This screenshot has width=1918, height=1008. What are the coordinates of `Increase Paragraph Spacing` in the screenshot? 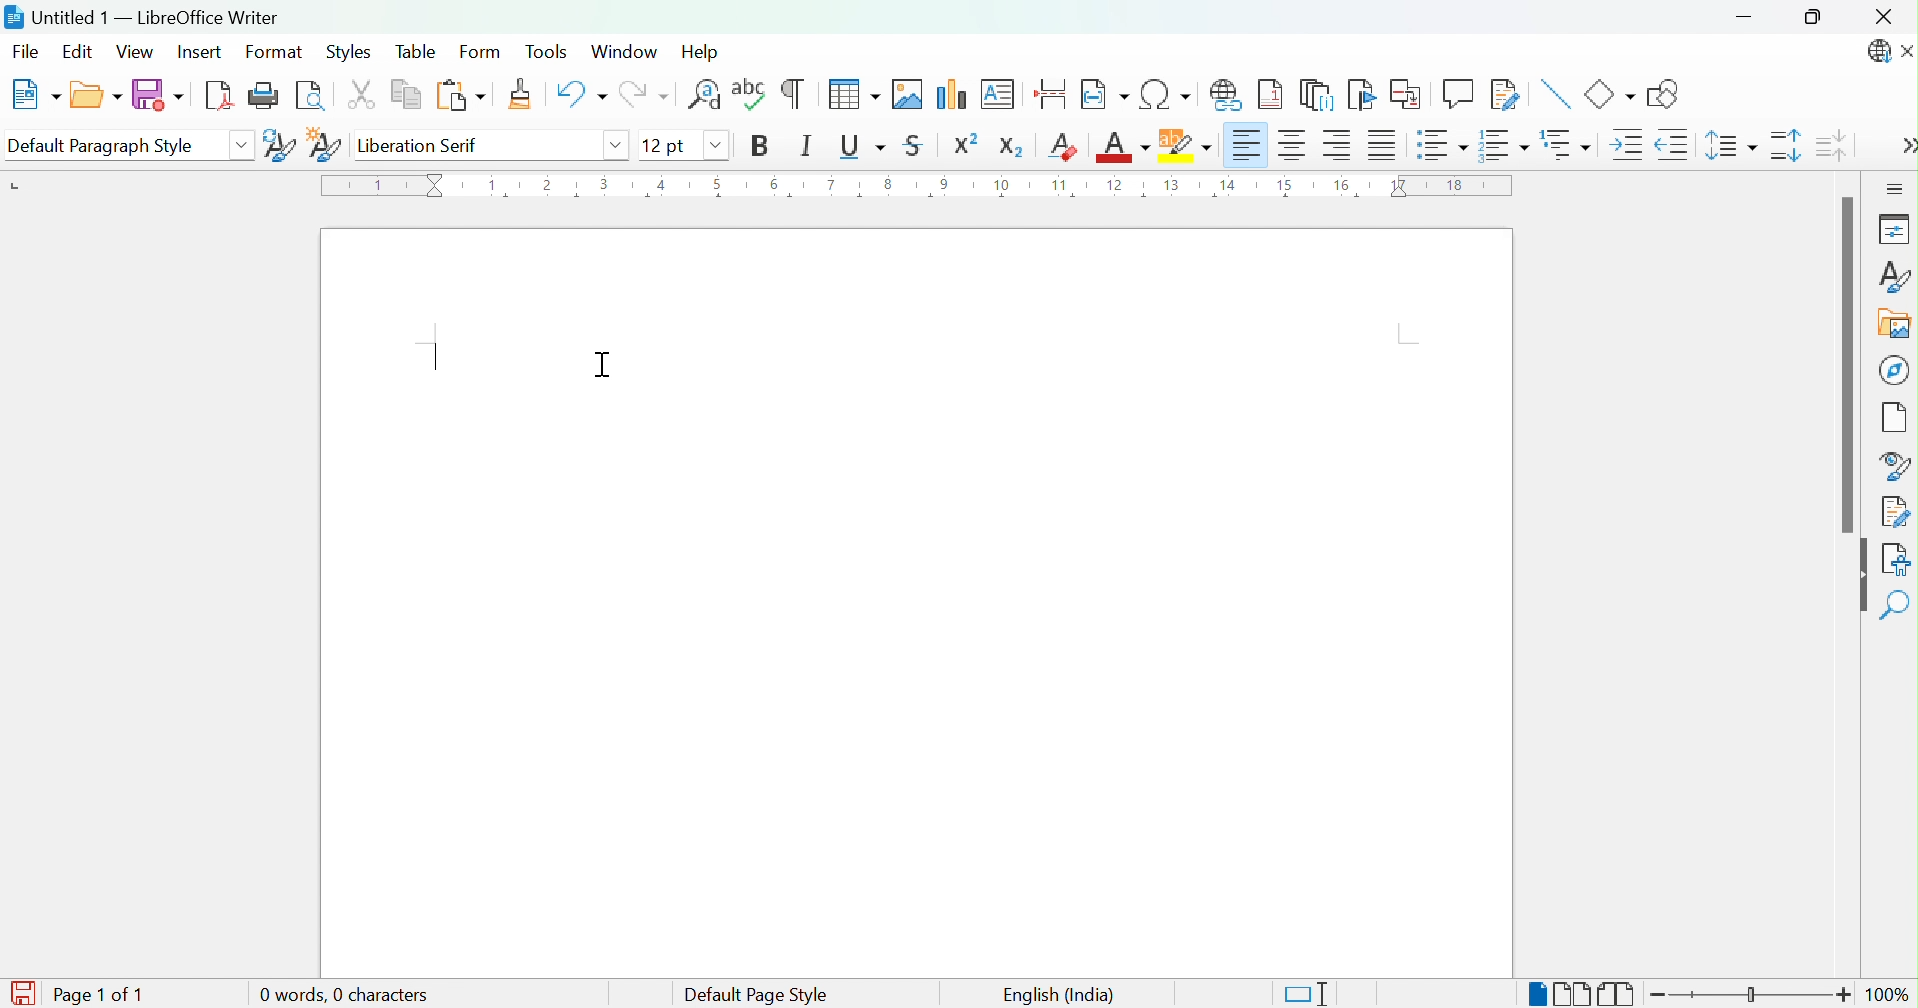 It's located at (1786, 147).